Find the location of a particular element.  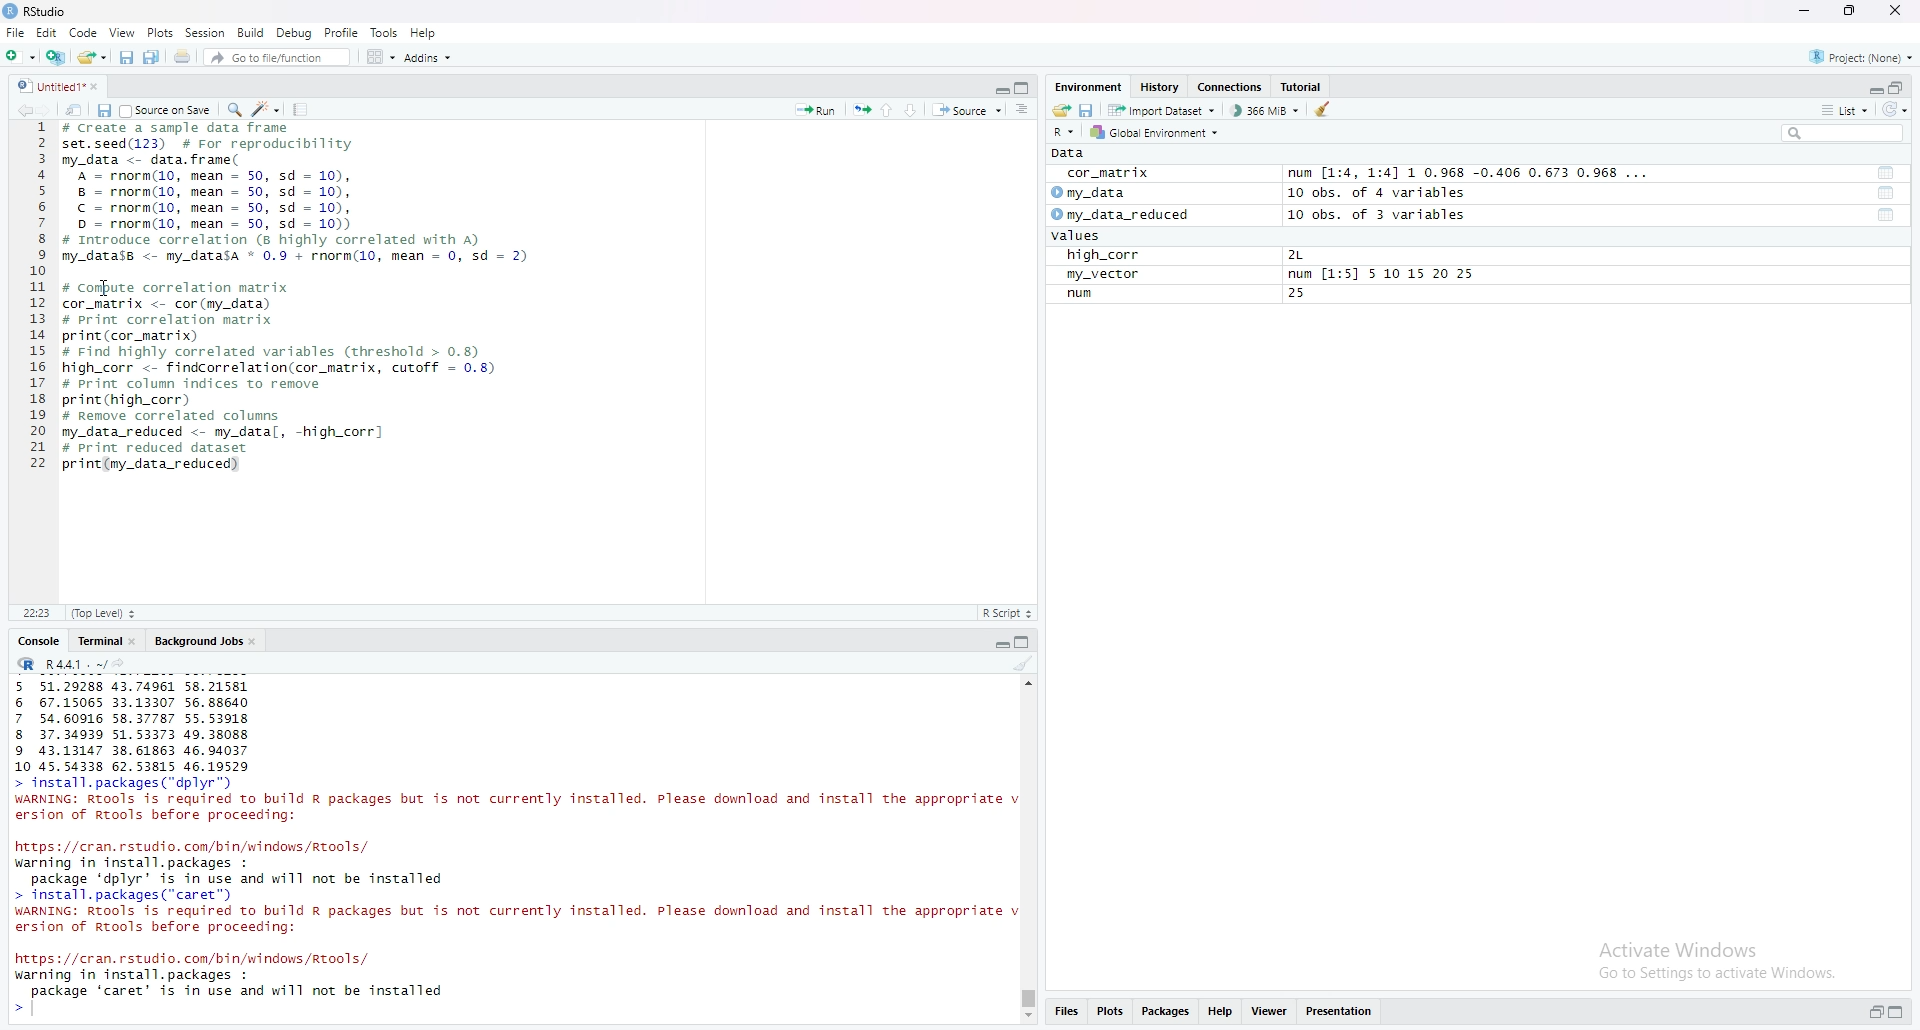

Addins is located at coordinates (430, 58).